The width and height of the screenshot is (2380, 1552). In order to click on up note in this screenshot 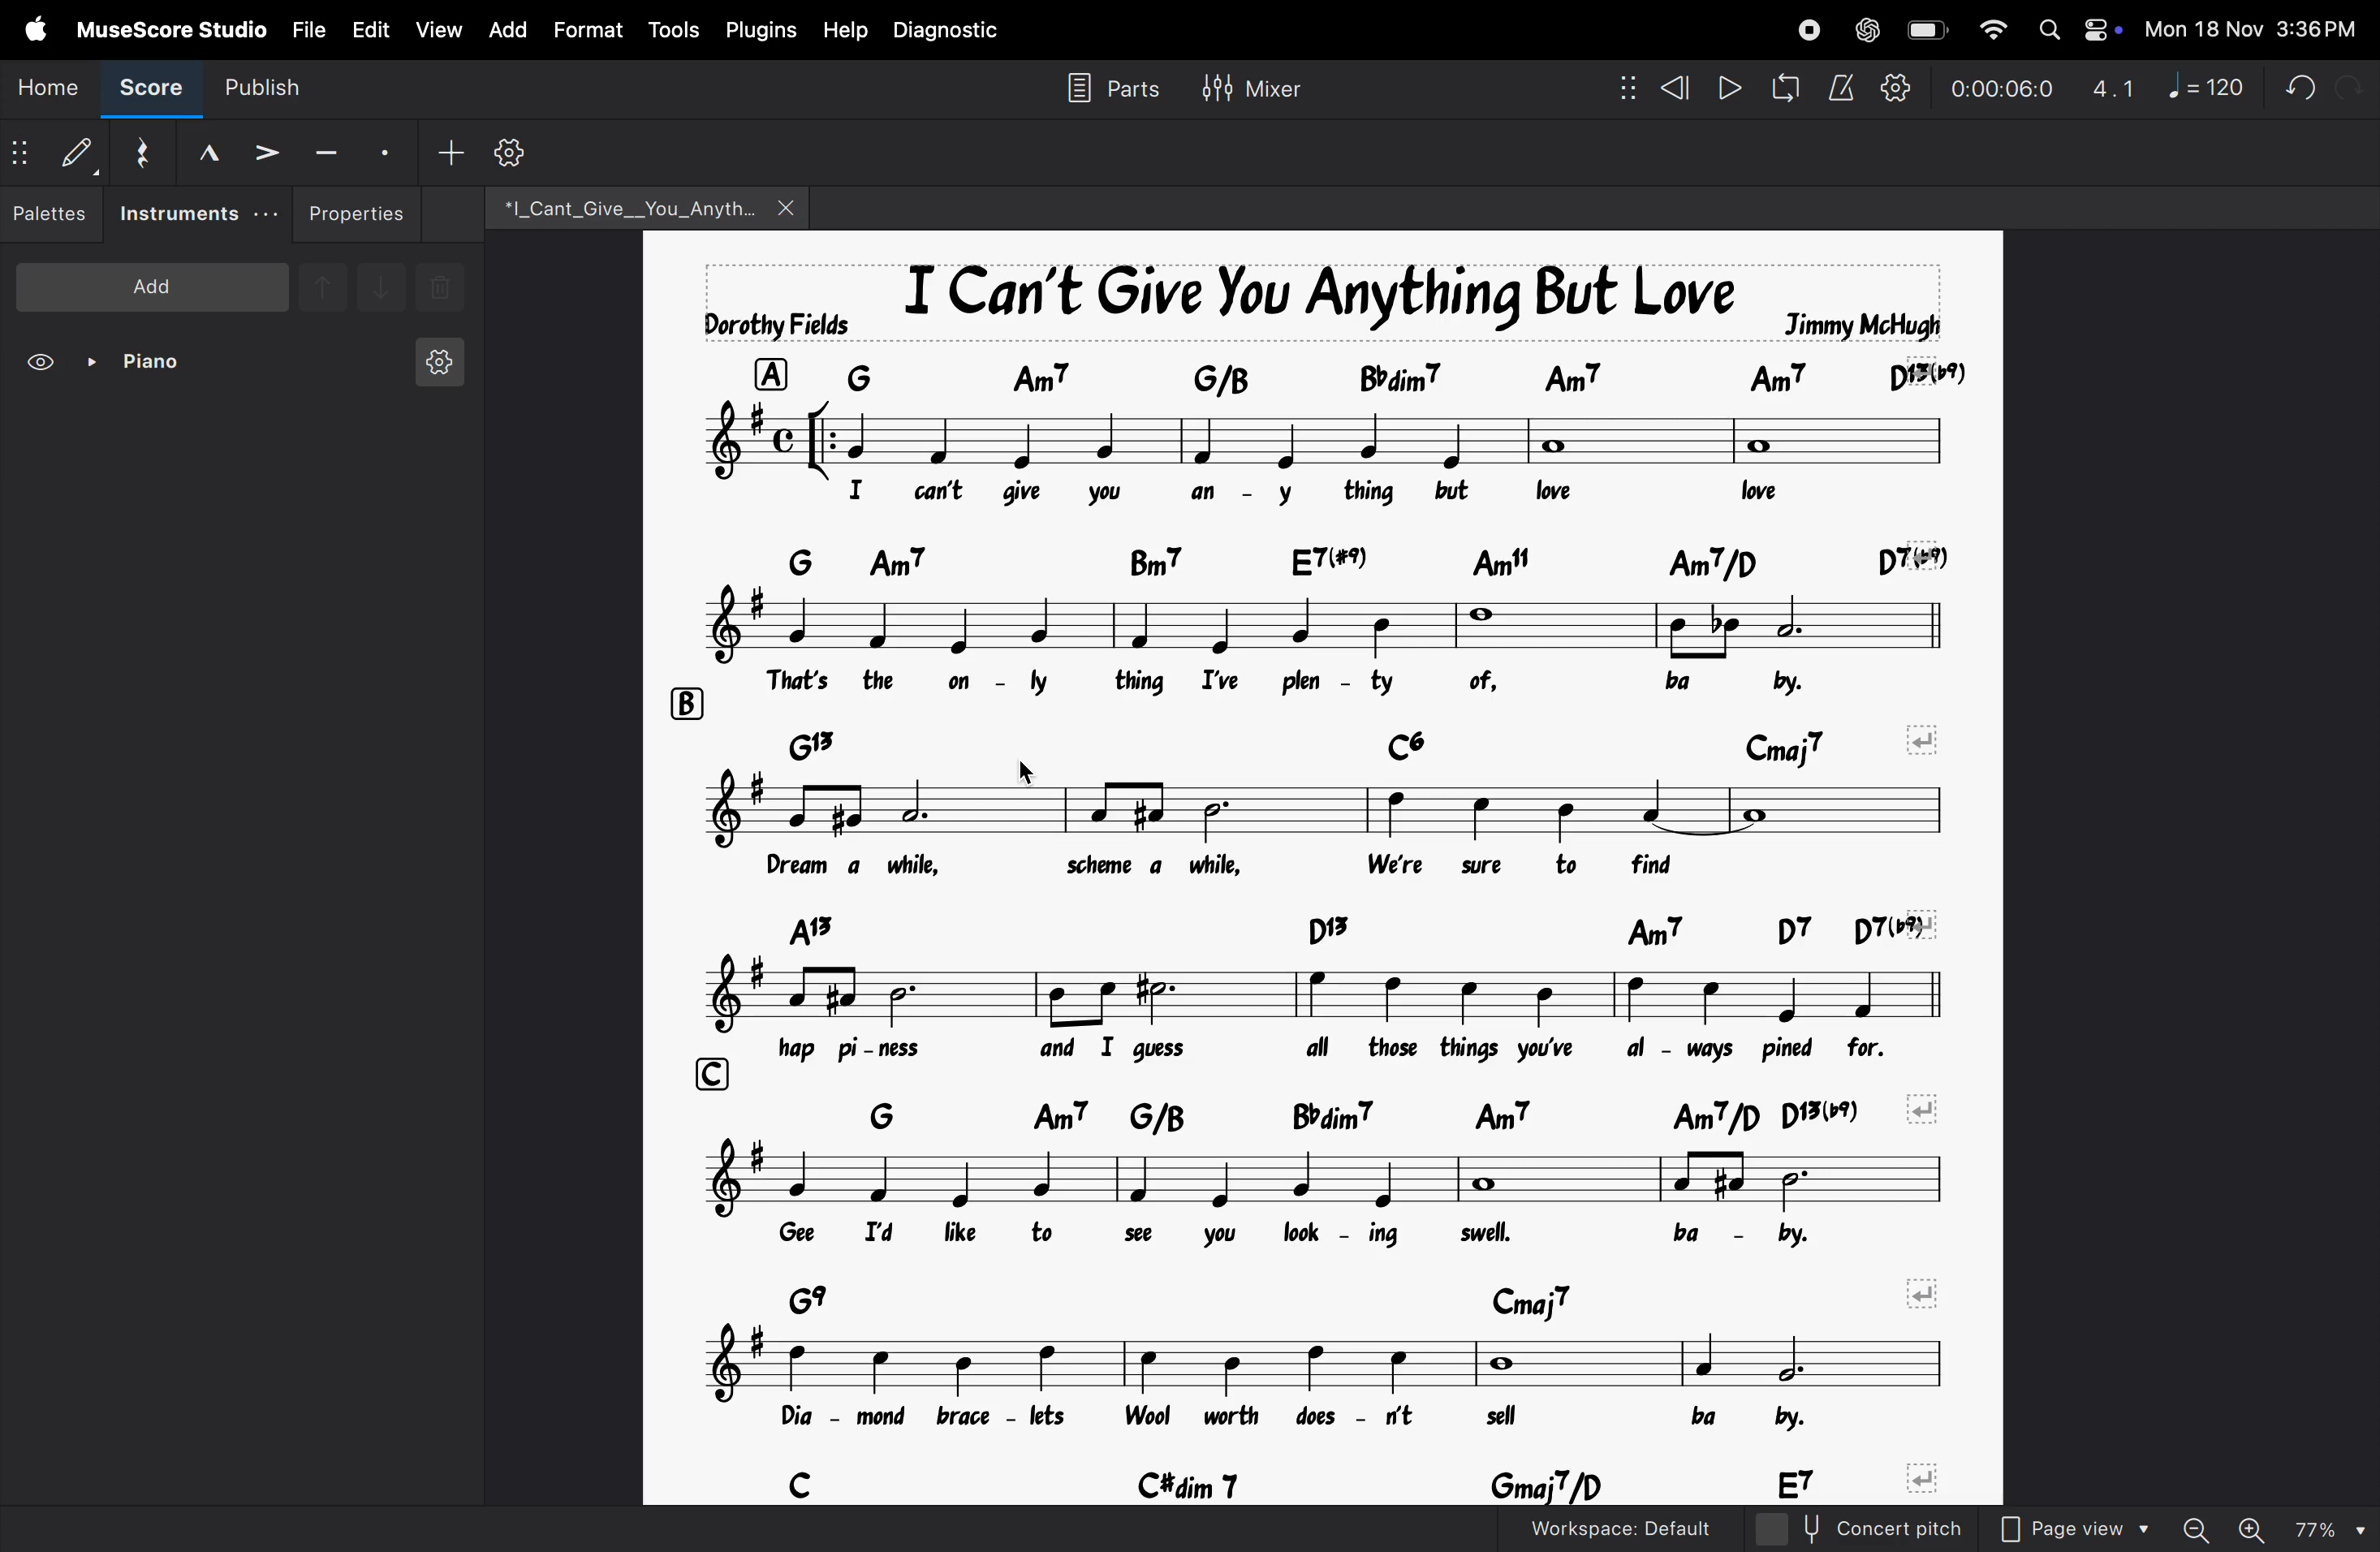, I will do `click(323, 288)`.